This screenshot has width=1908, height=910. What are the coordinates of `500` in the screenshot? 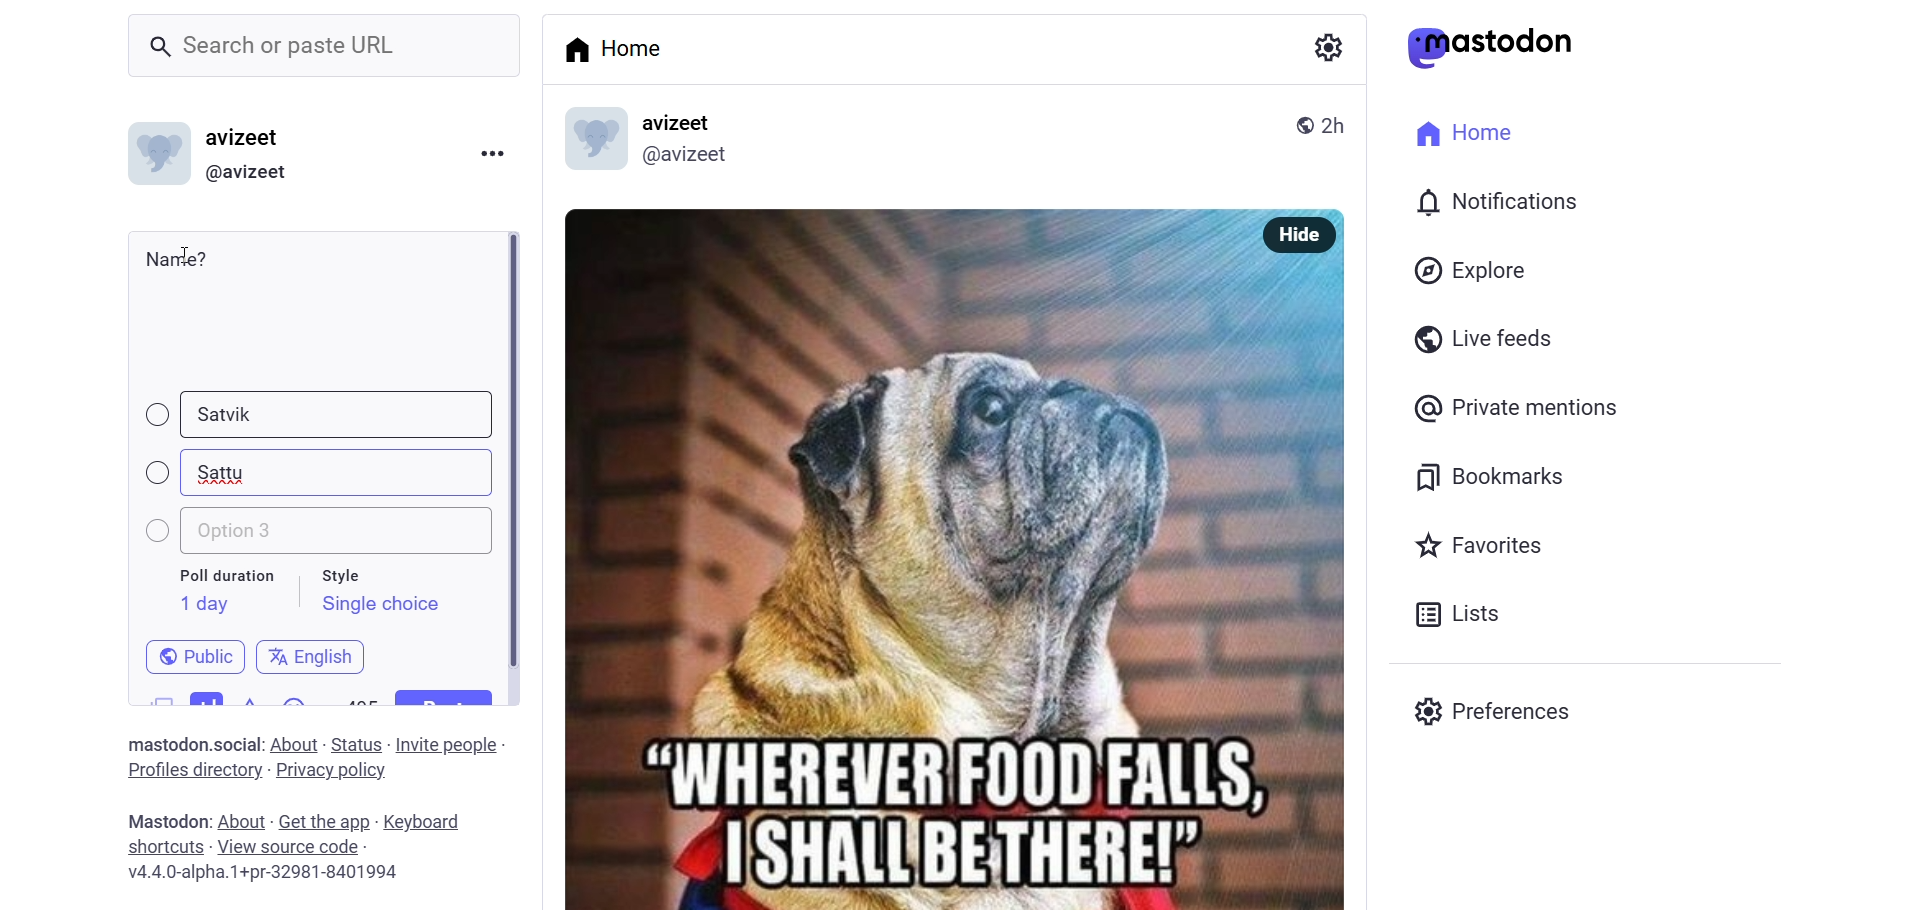 It's located at (360, 696).